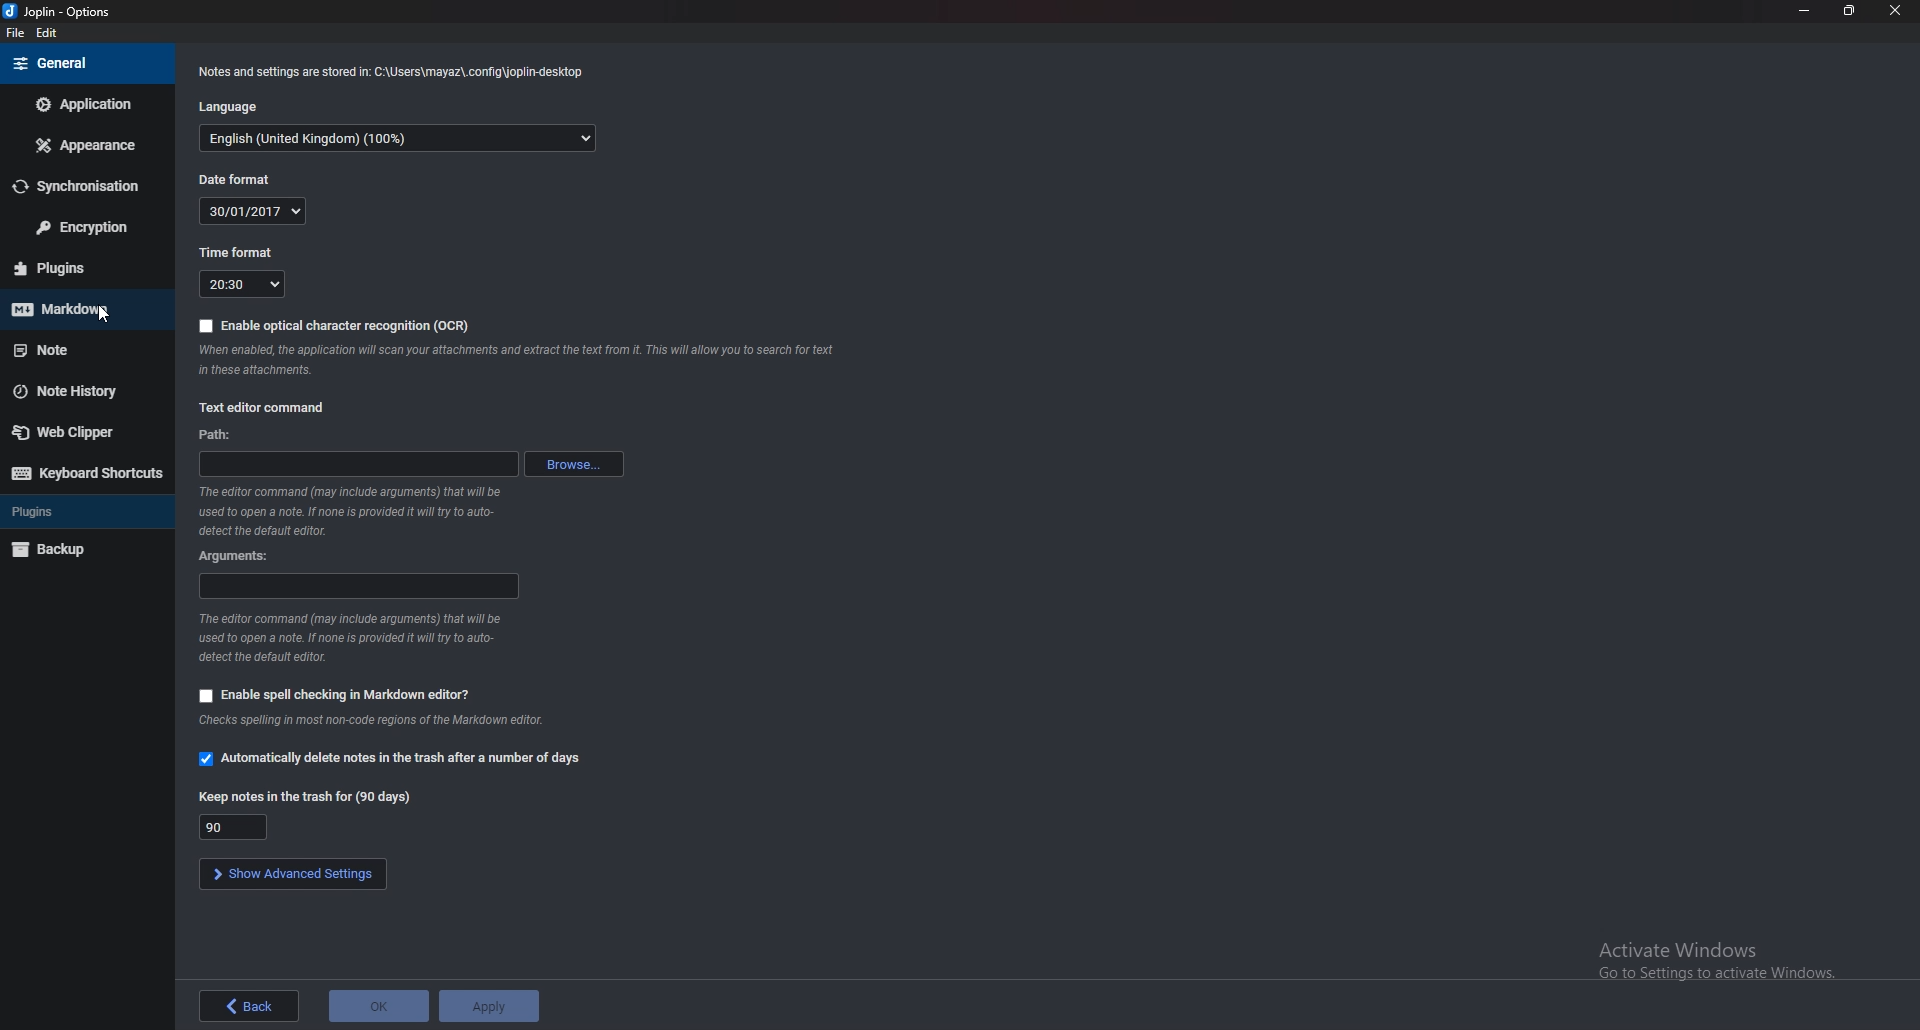 The image size is (1920, 1030). I want to click on note, so click(78, 350).